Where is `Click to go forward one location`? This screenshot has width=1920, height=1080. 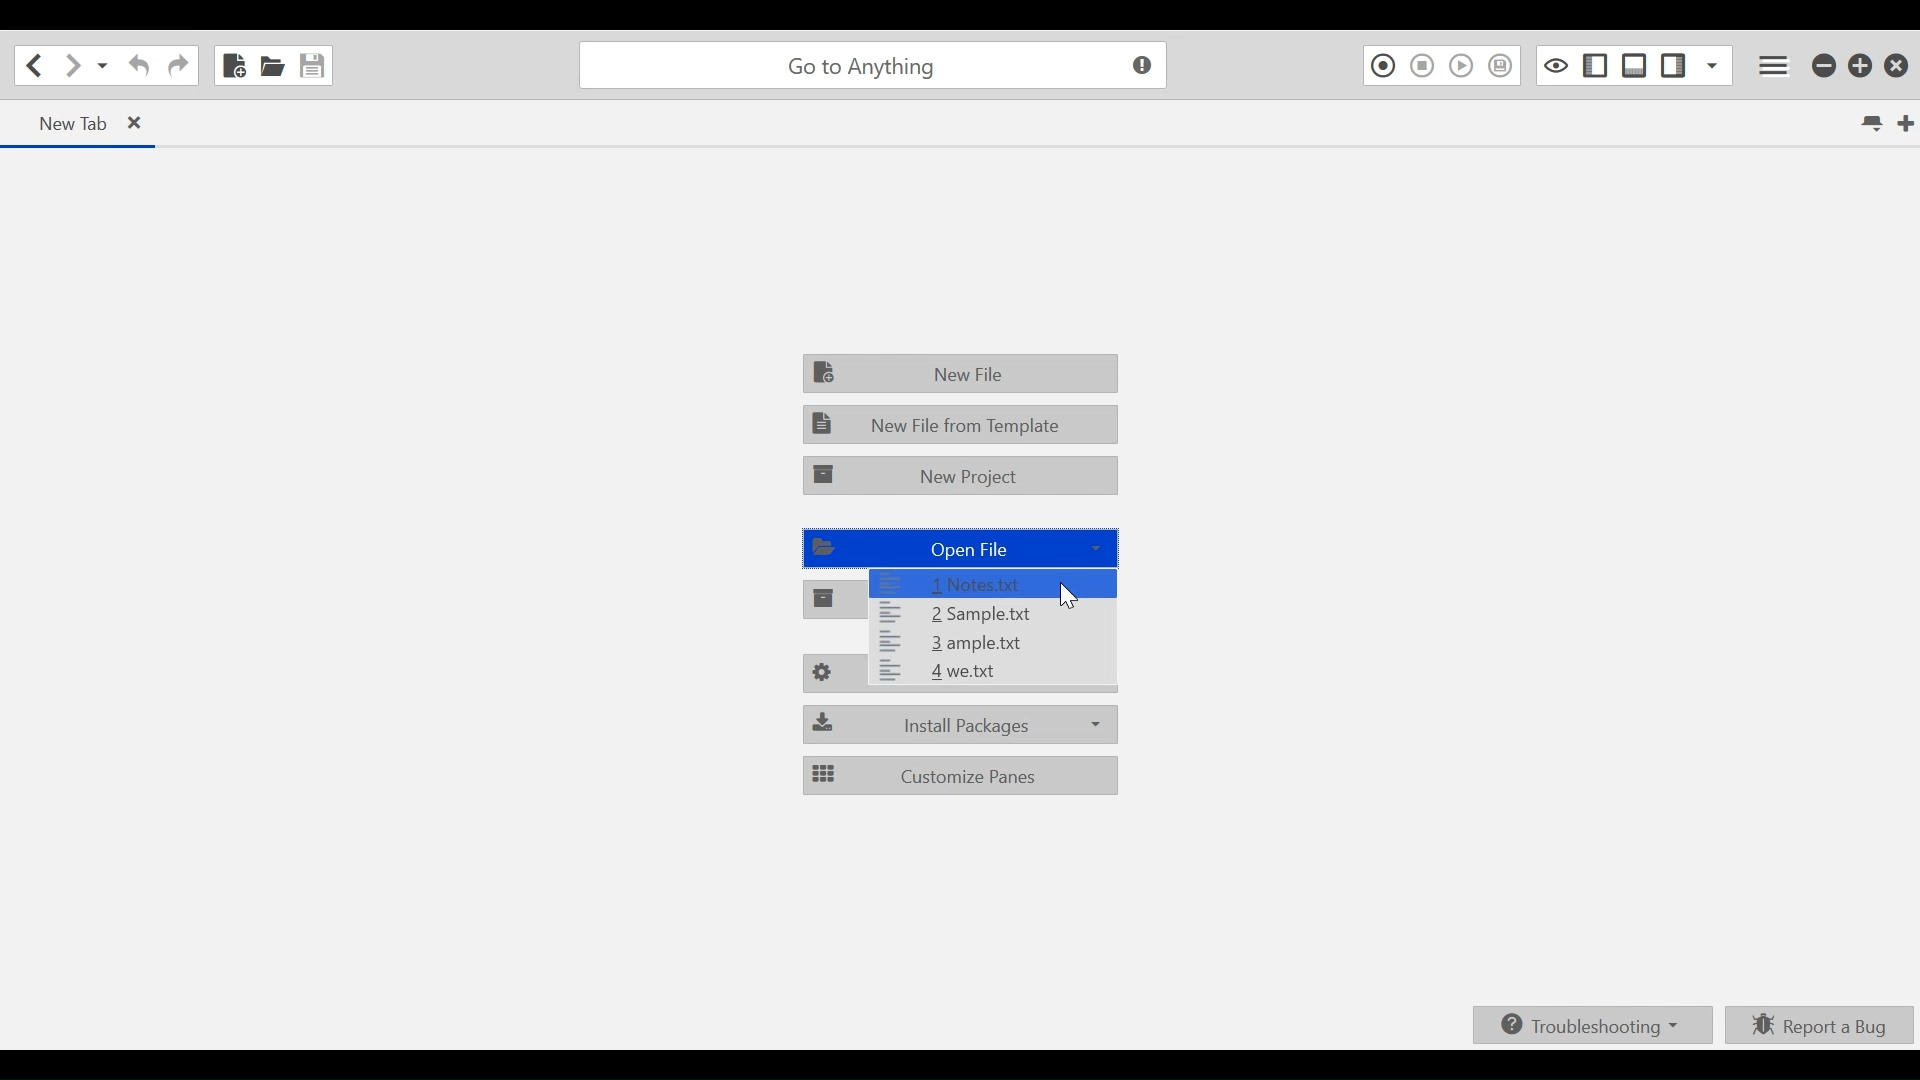 Click to go forward one location is located at coordinates (73, 66).